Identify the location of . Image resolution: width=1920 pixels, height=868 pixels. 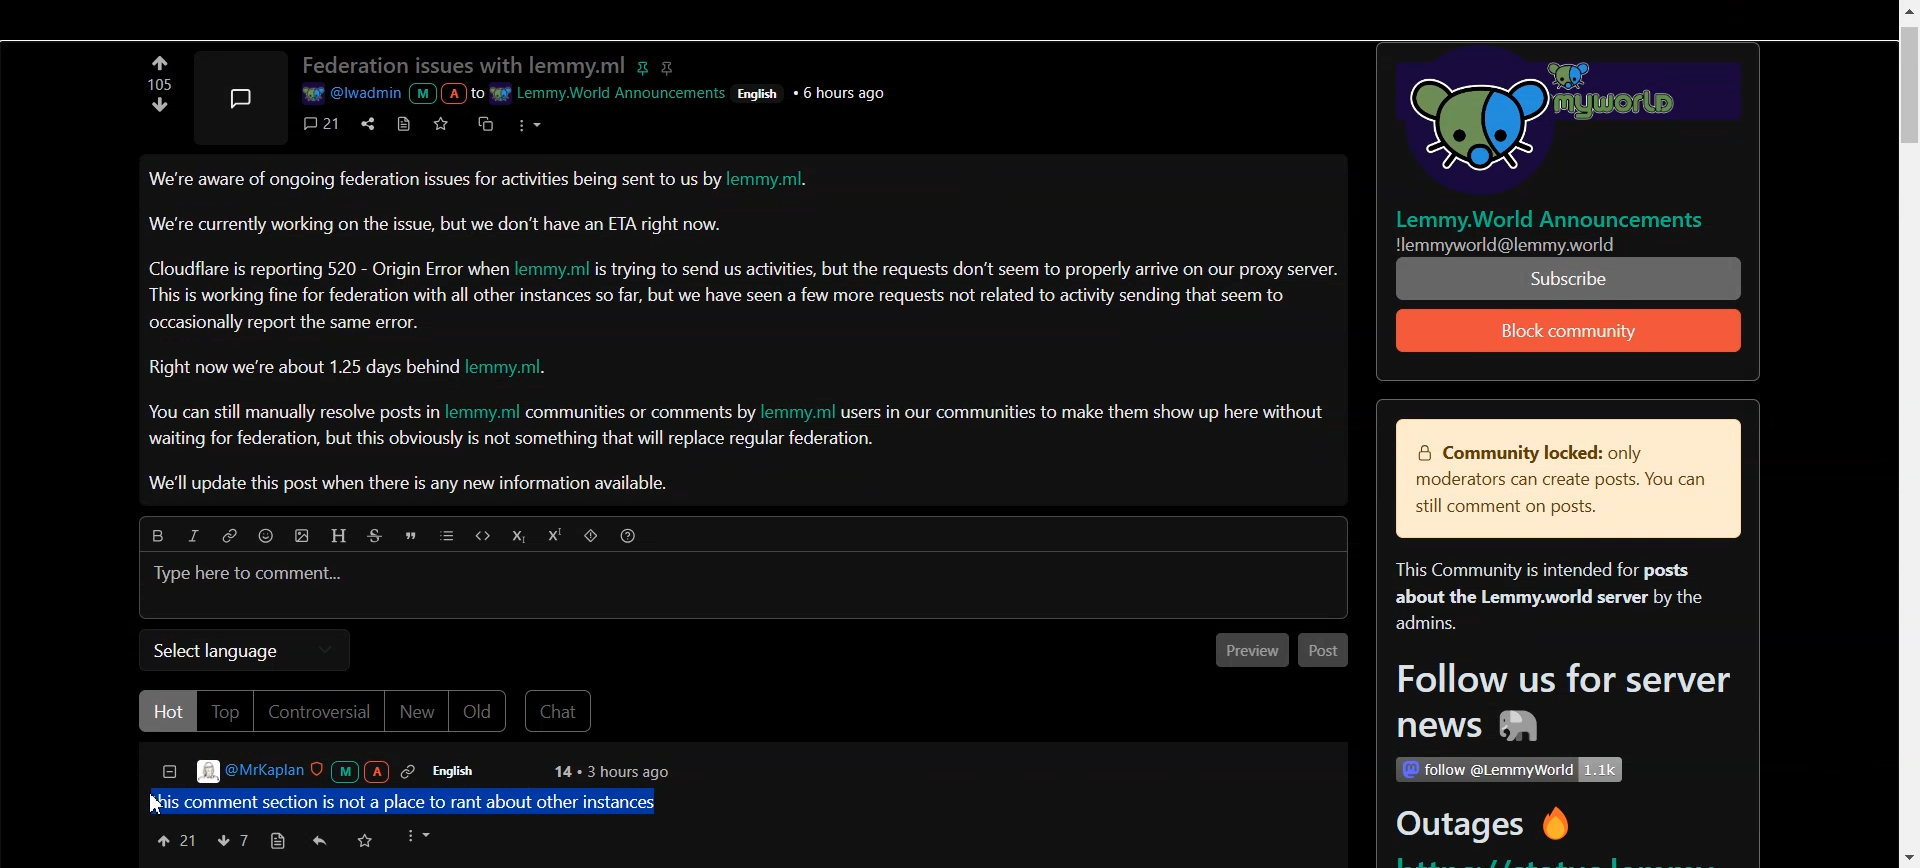
(762, 92).